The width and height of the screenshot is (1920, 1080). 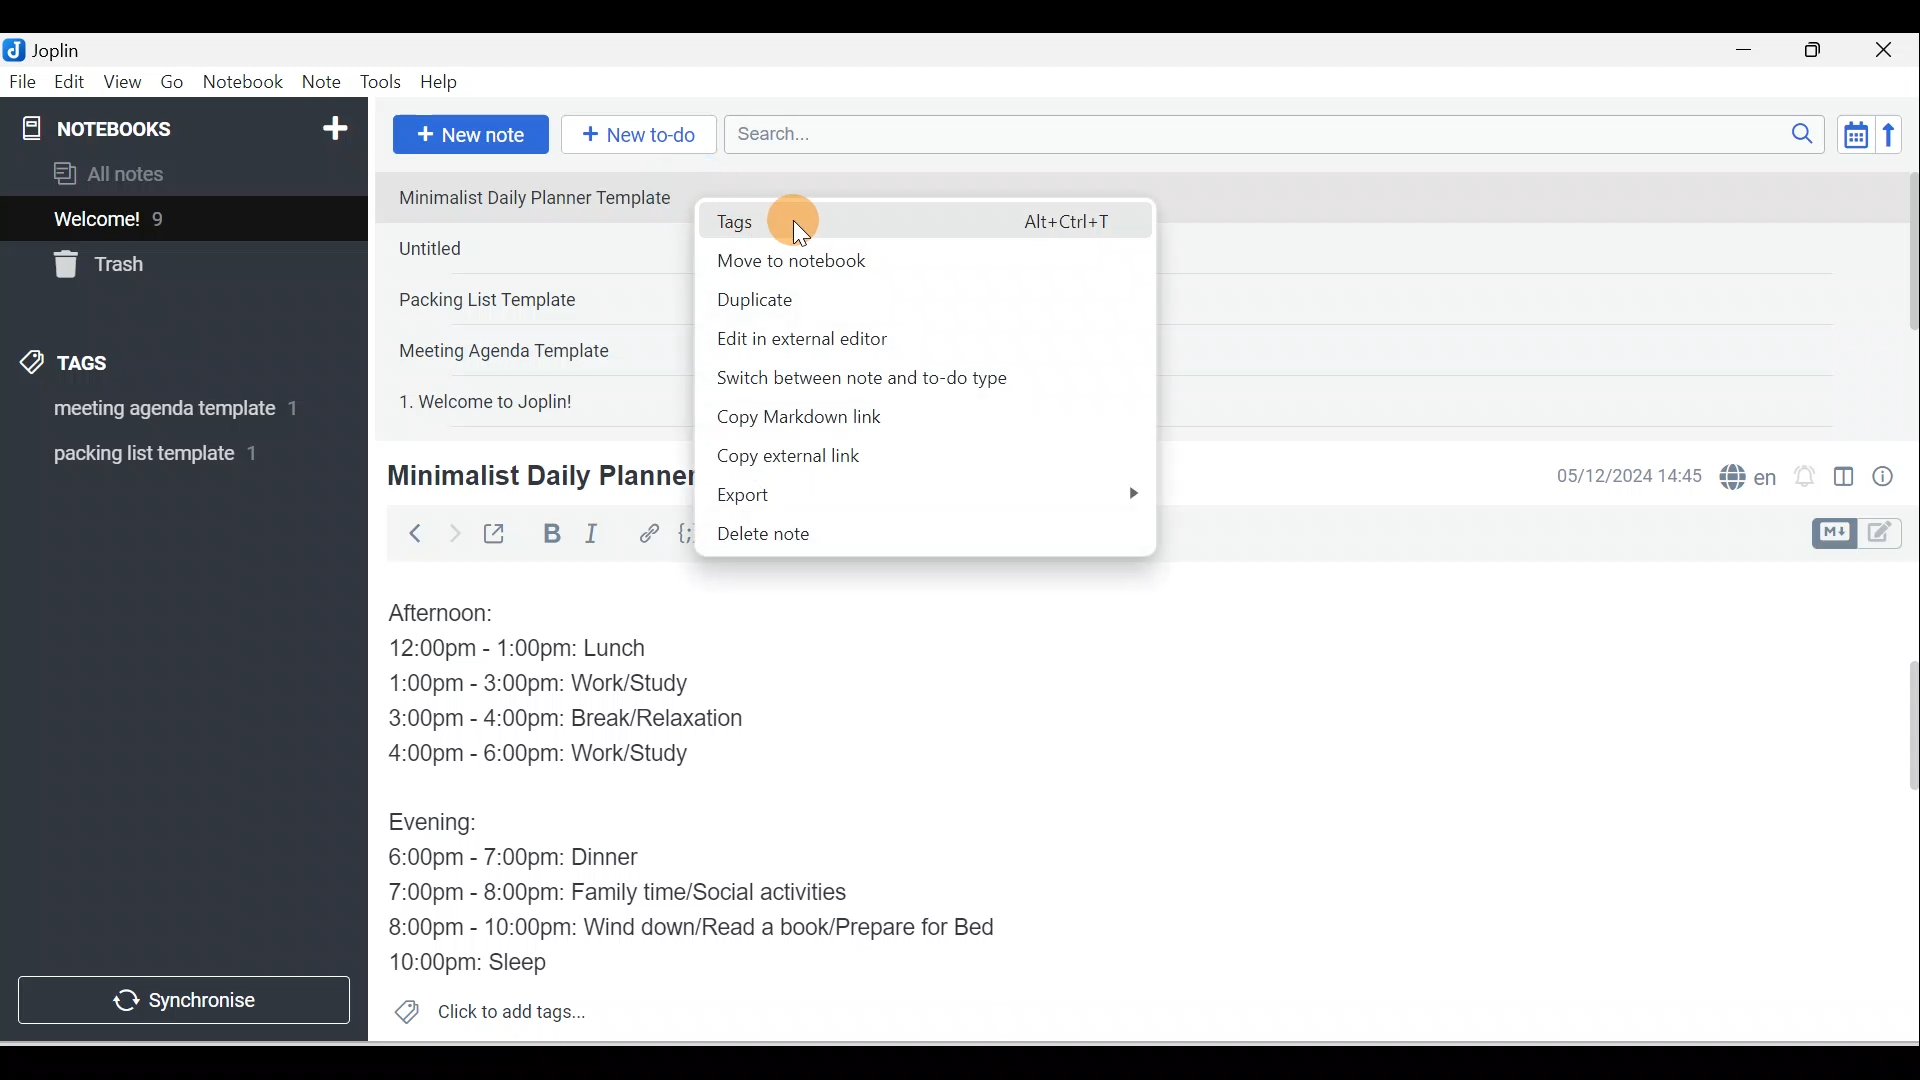 What do you see at coordinates (892, 299) in the screenshot?
I see `Duplicate` at bounding box center [892, 299].